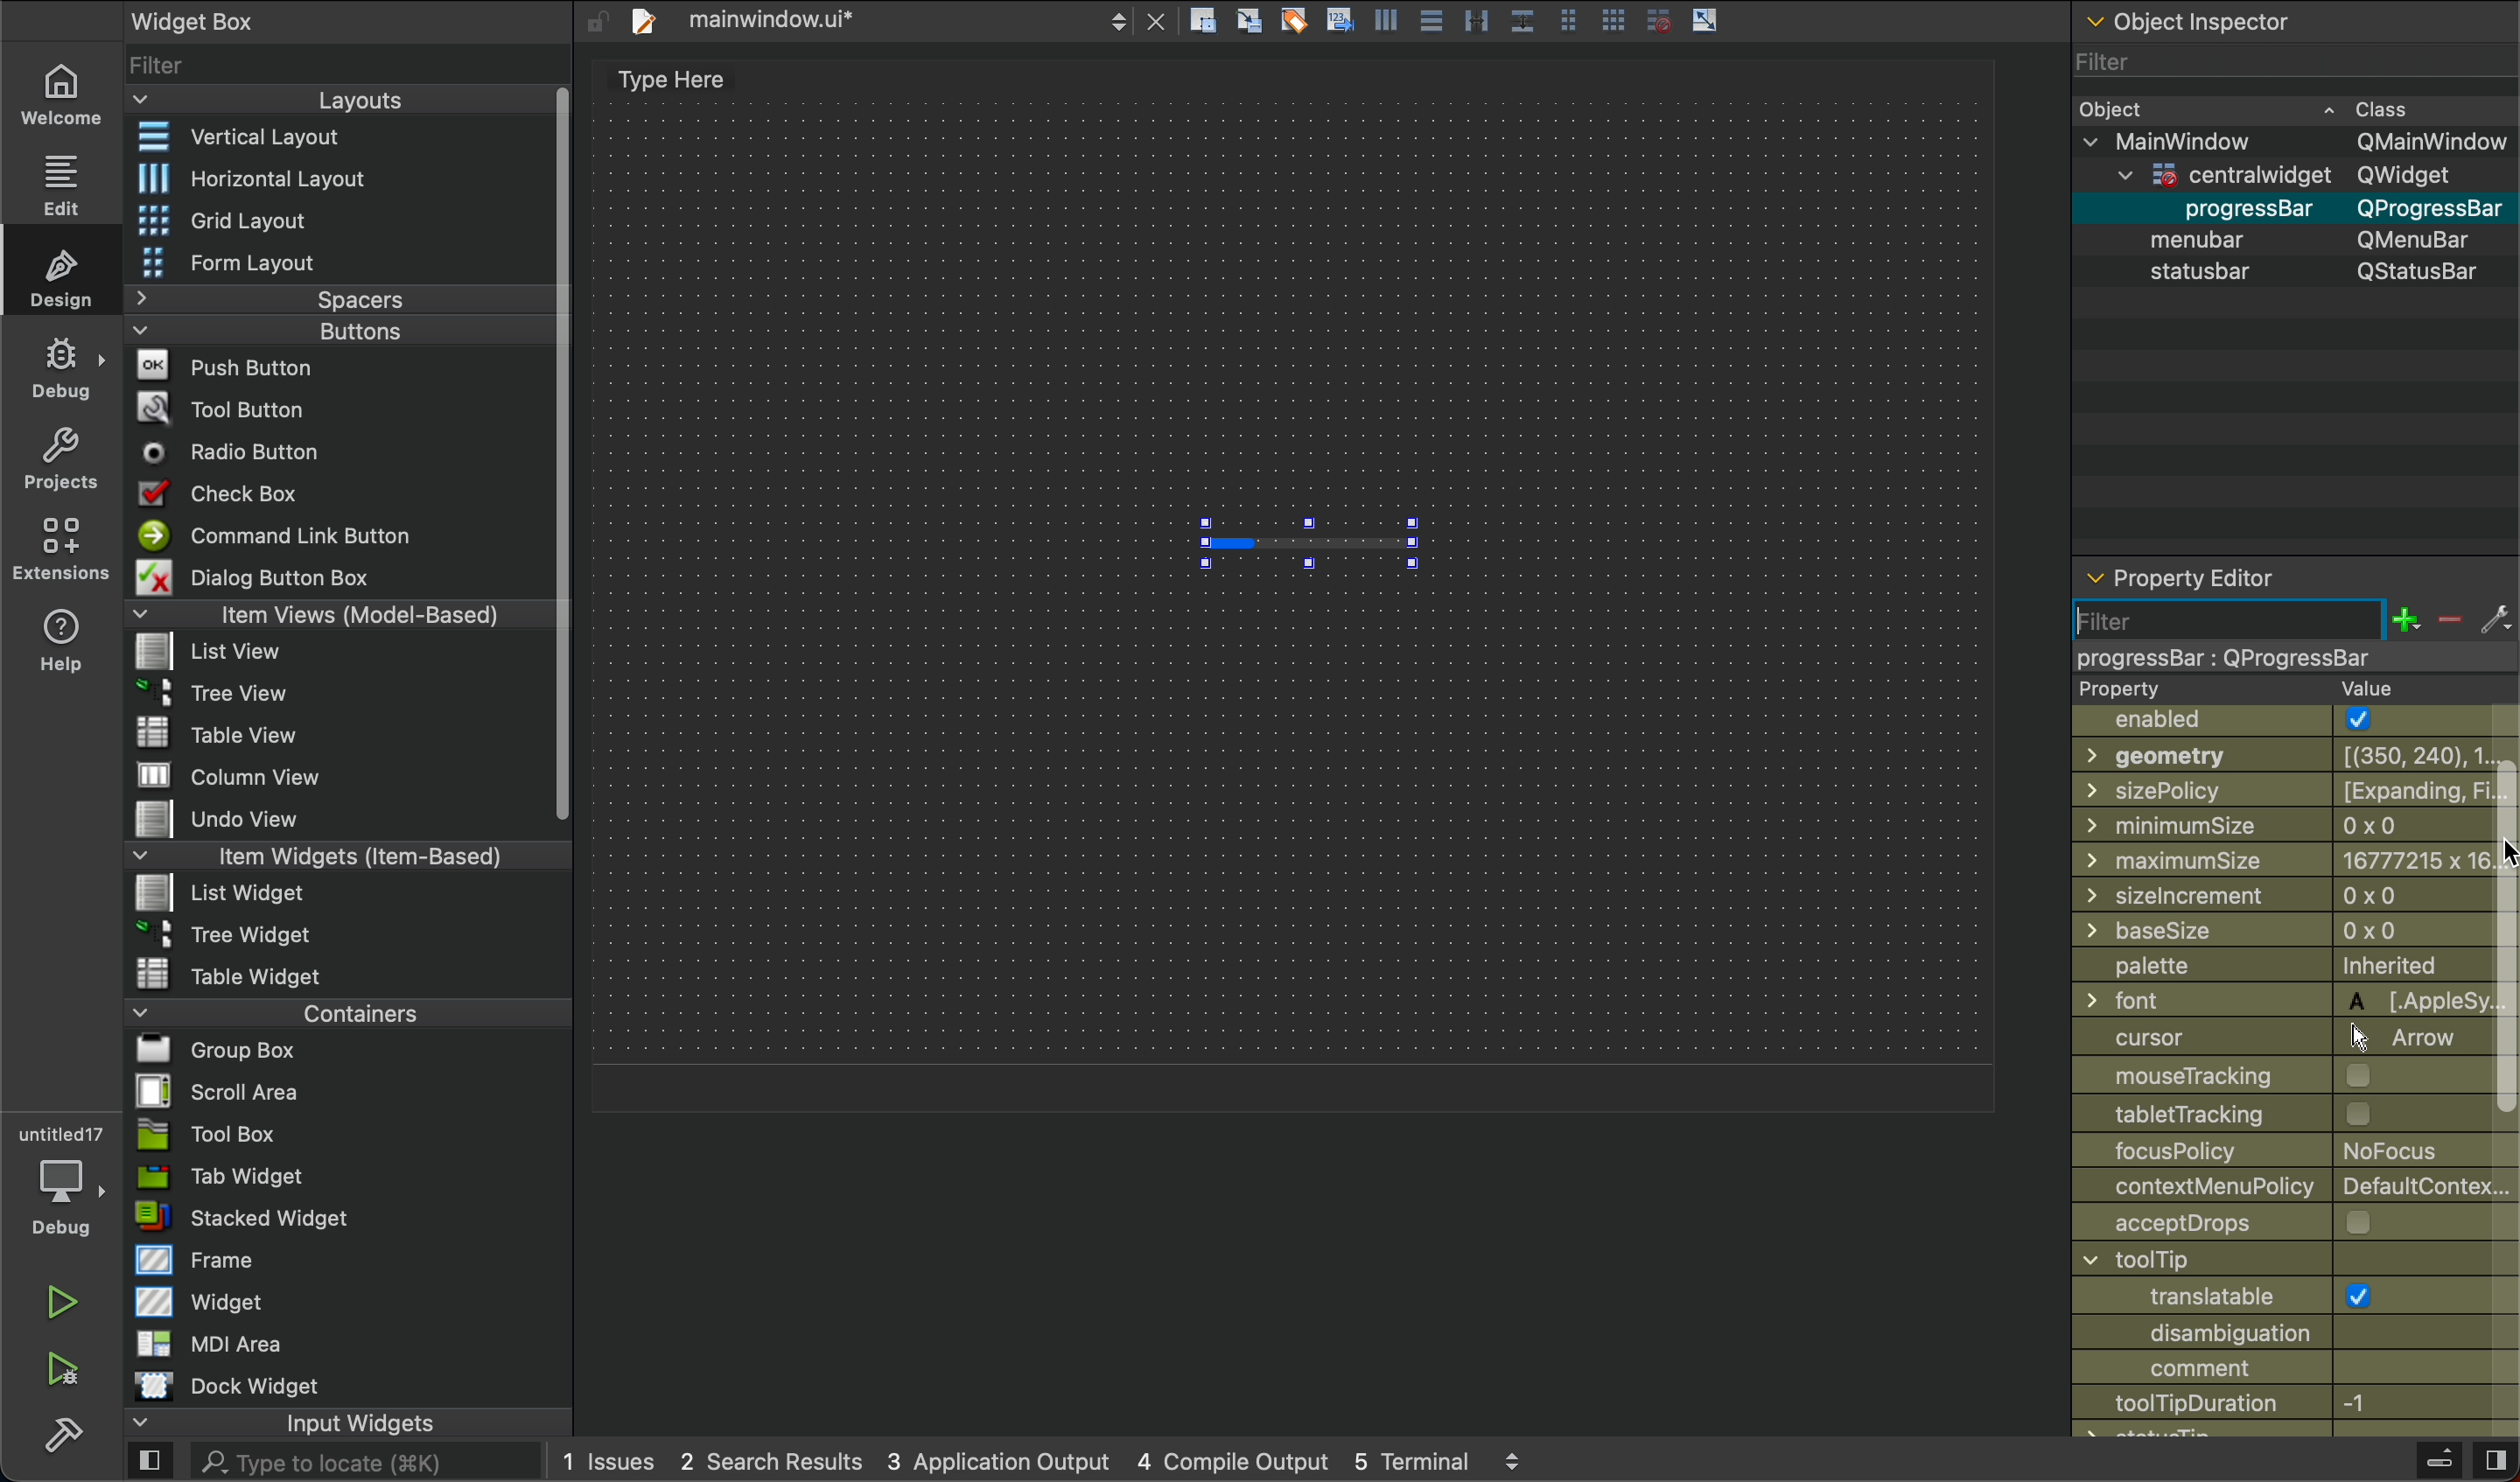 Image resolution: width=2520 pixels, height=1482 pixels. I want to click on mouse tracking, so click(2260, 1074).